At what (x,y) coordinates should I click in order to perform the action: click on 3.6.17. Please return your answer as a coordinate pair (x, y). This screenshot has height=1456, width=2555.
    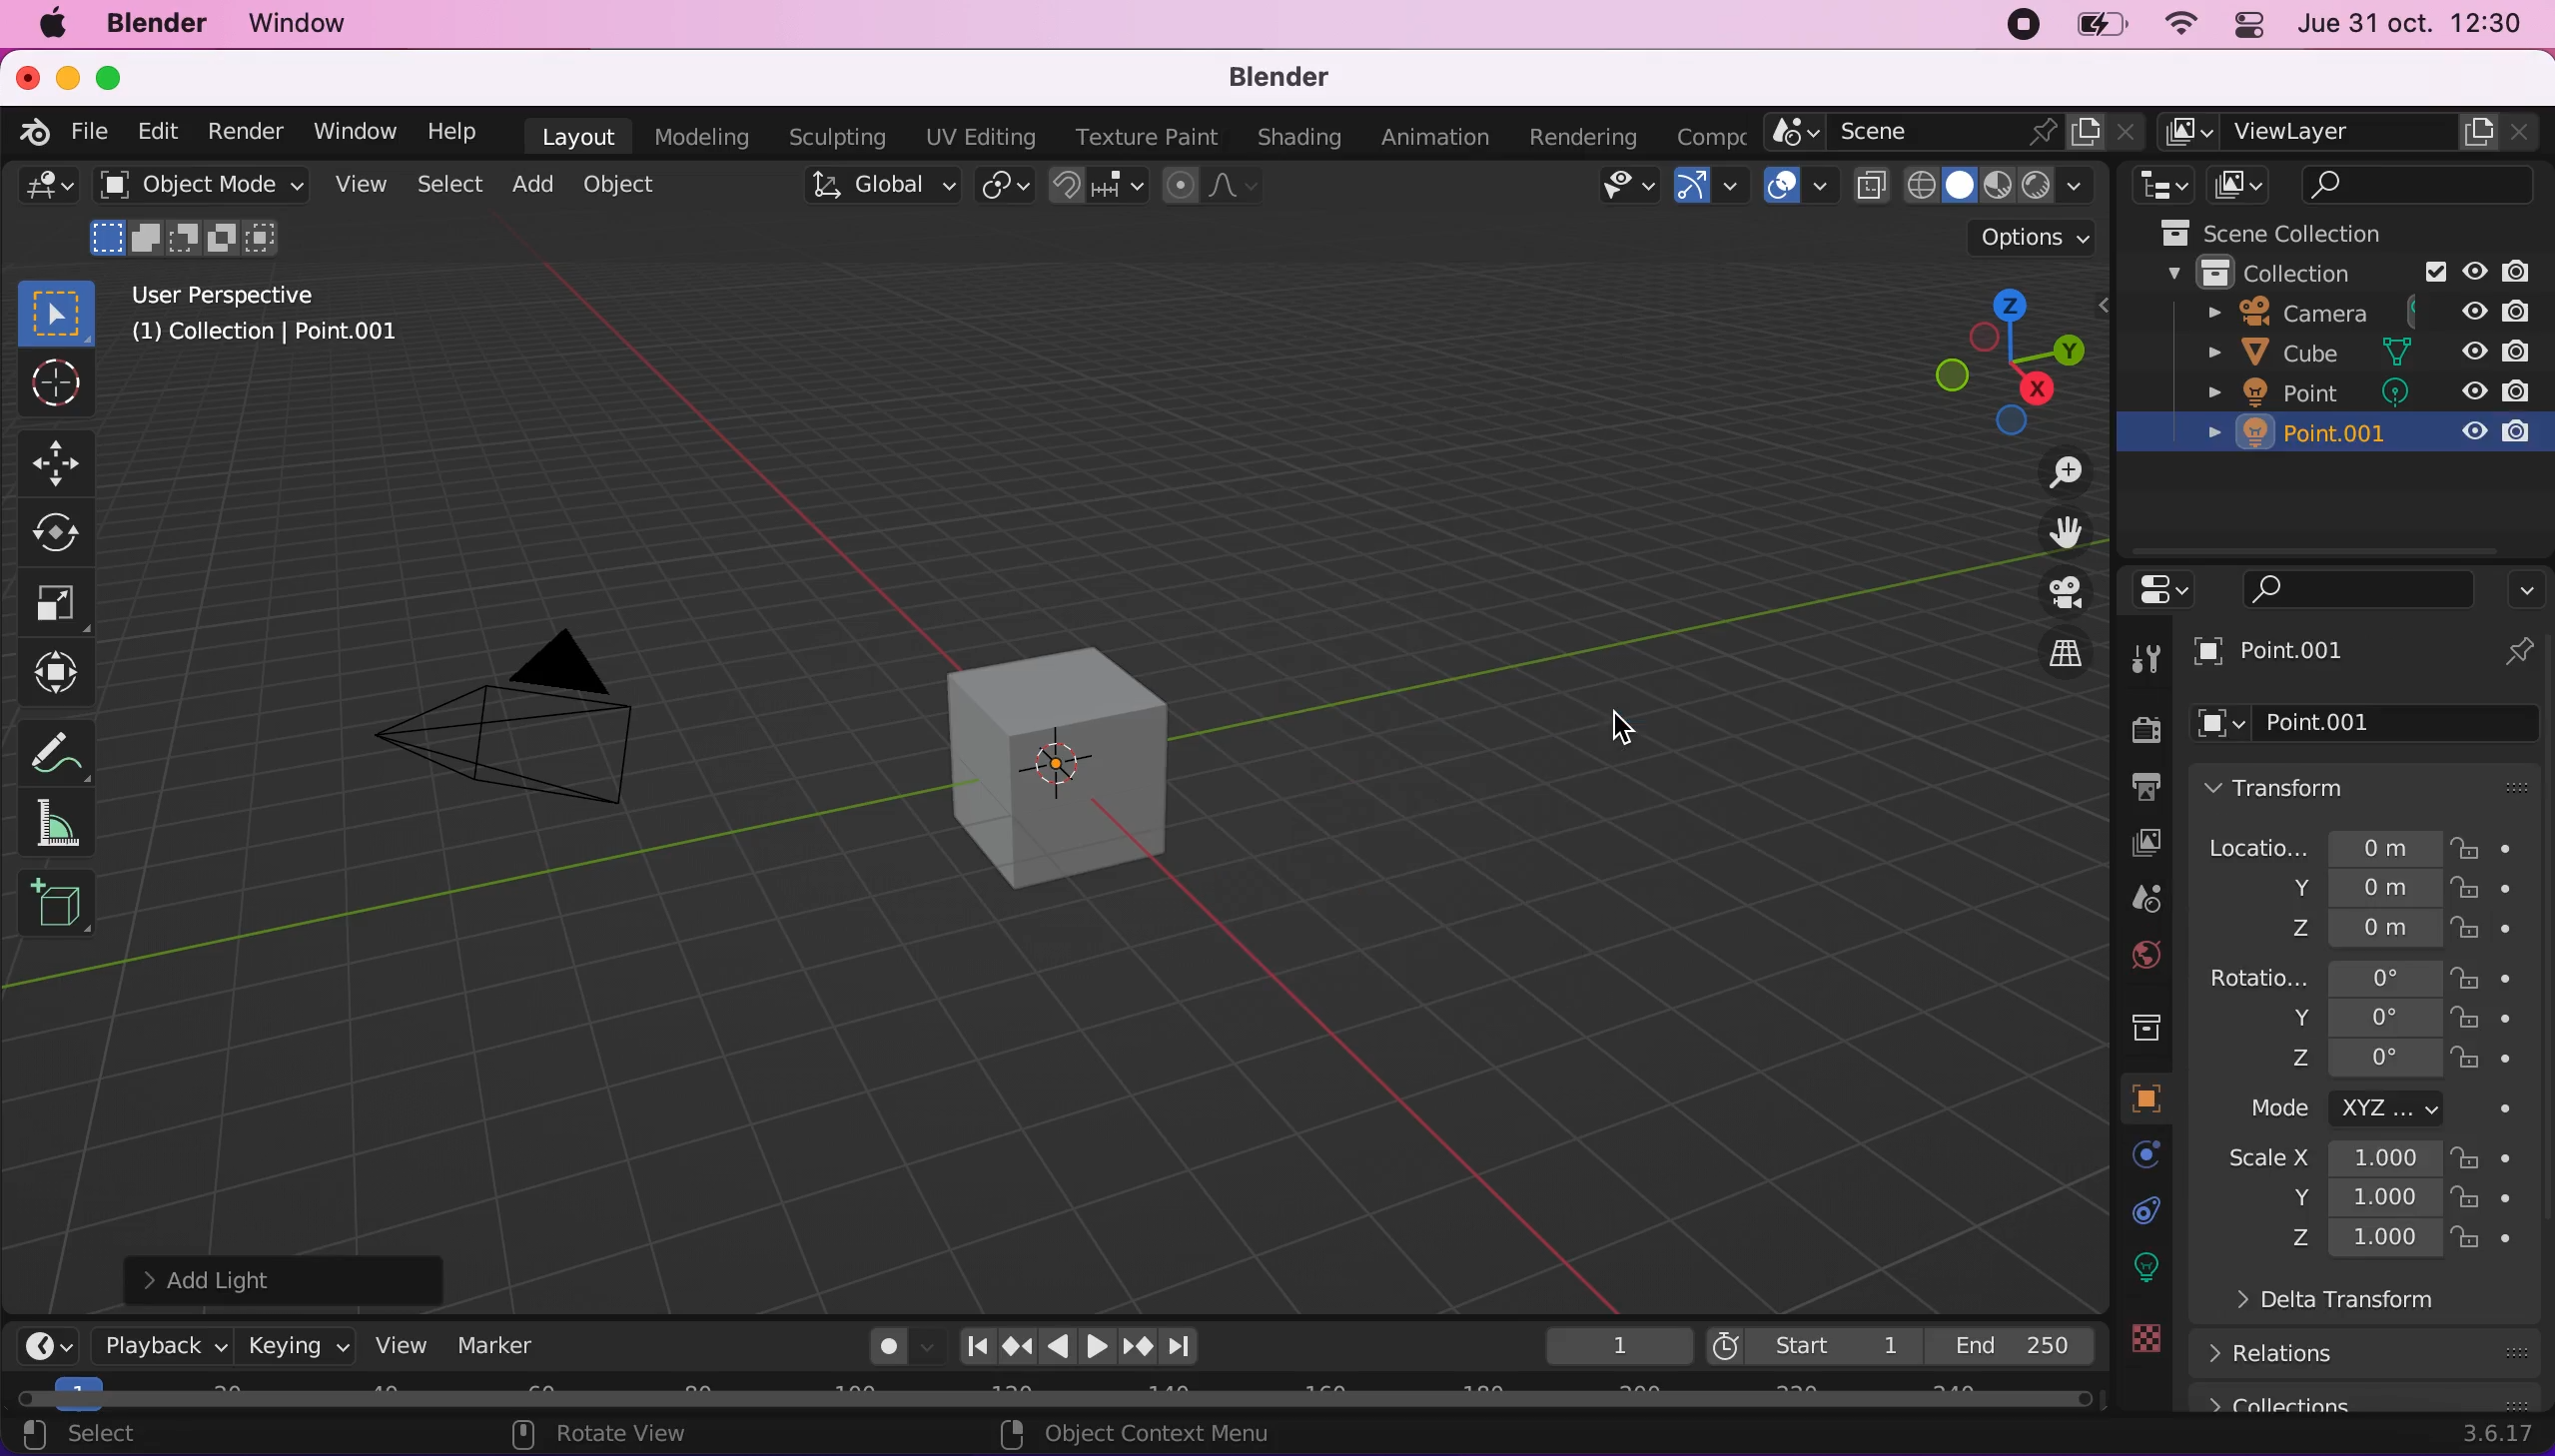
    Looking at the image, I should click on (2500, 1434).